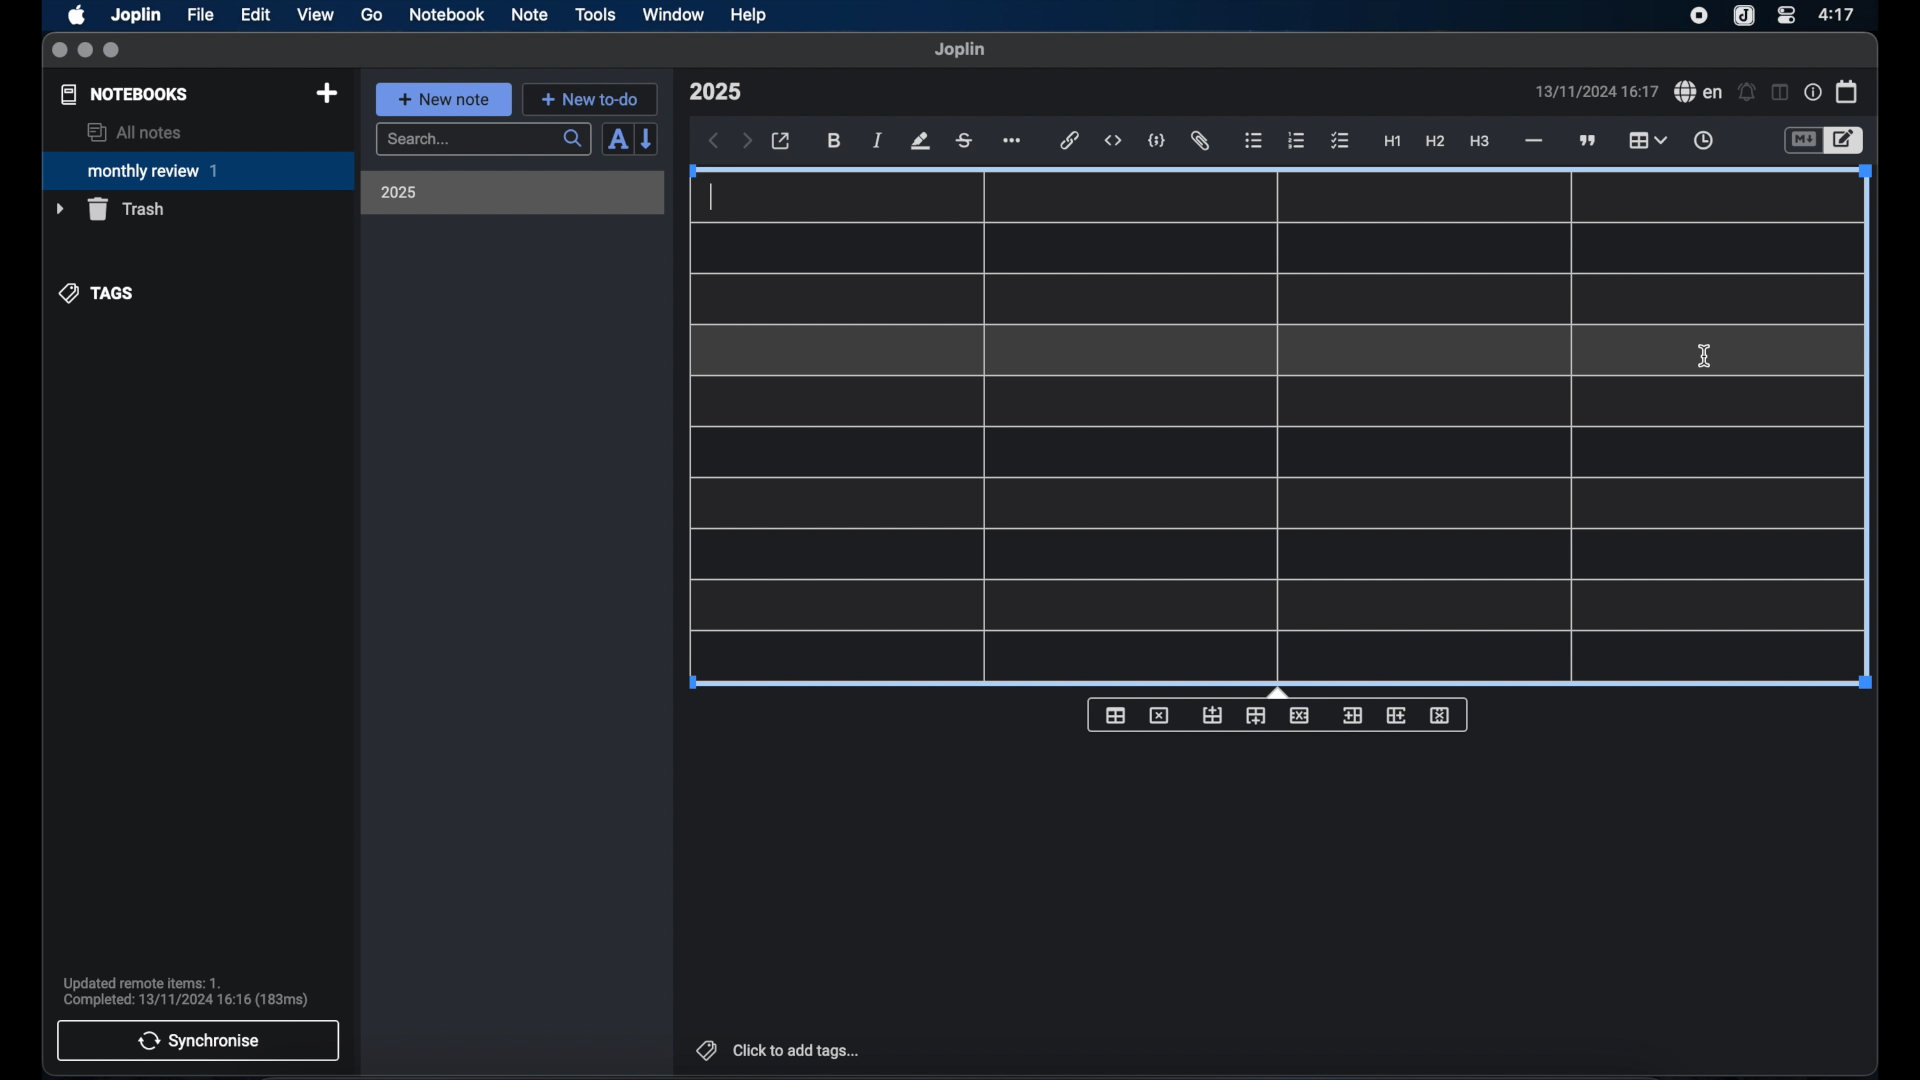  Describe the element at coordinates (1742, 17) in the screenshot. I see `joplin icon` at that location.